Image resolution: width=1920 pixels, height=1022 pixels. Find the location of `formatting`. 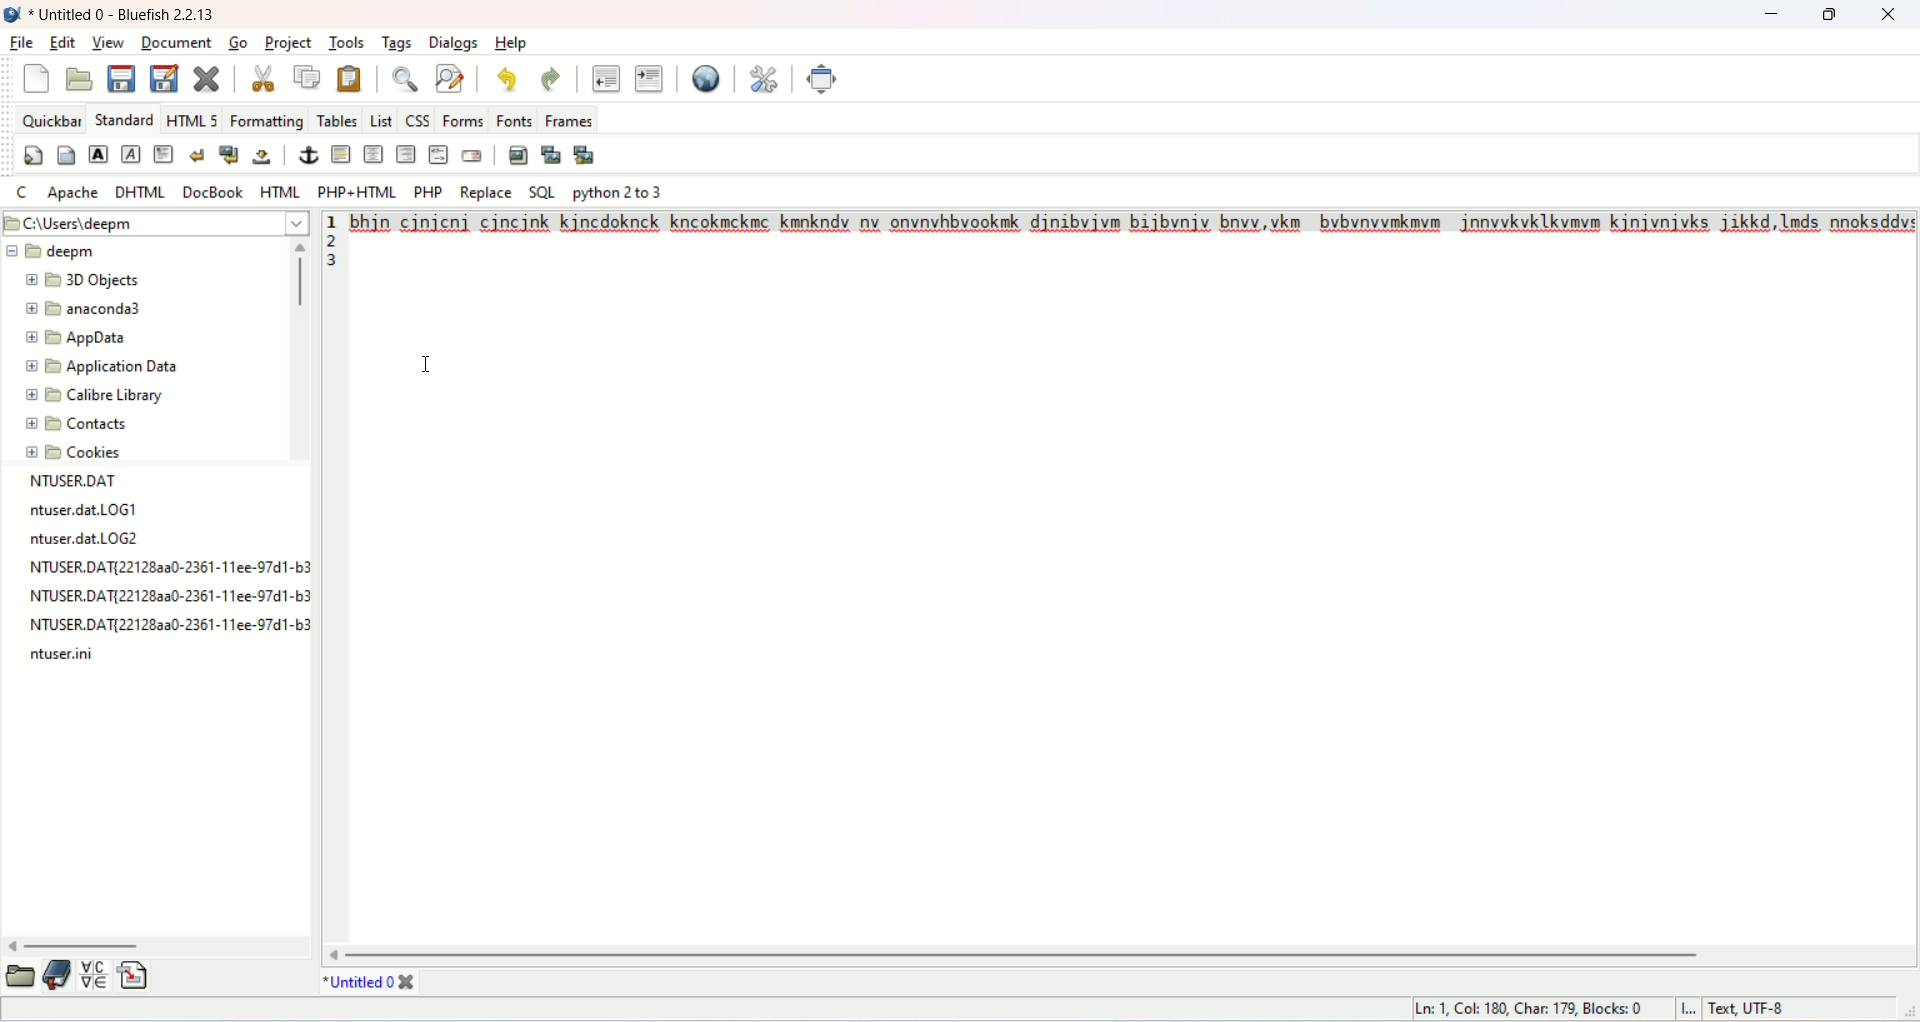

formatting is located at coordinates (268, 120).